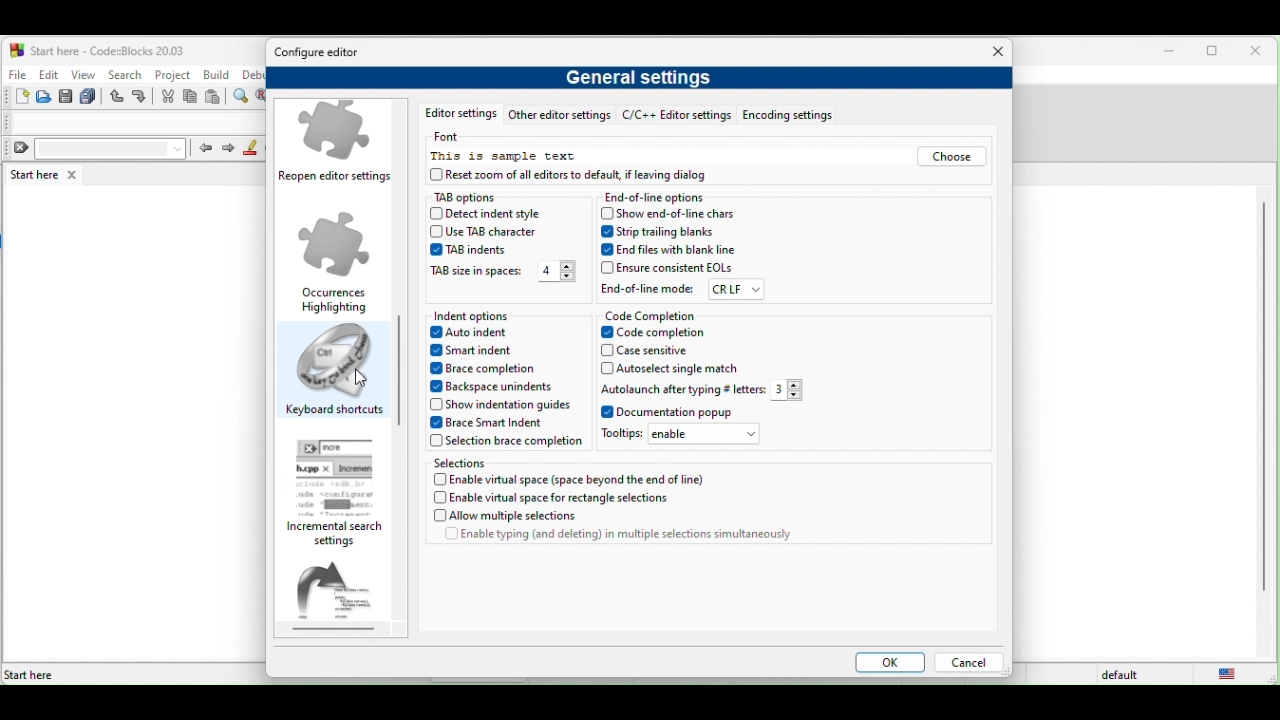 The image size is (1280, 720). What do you see at coordinates (218, 75) in the screenshot?
I see `build` at bounding box center [218, 75].